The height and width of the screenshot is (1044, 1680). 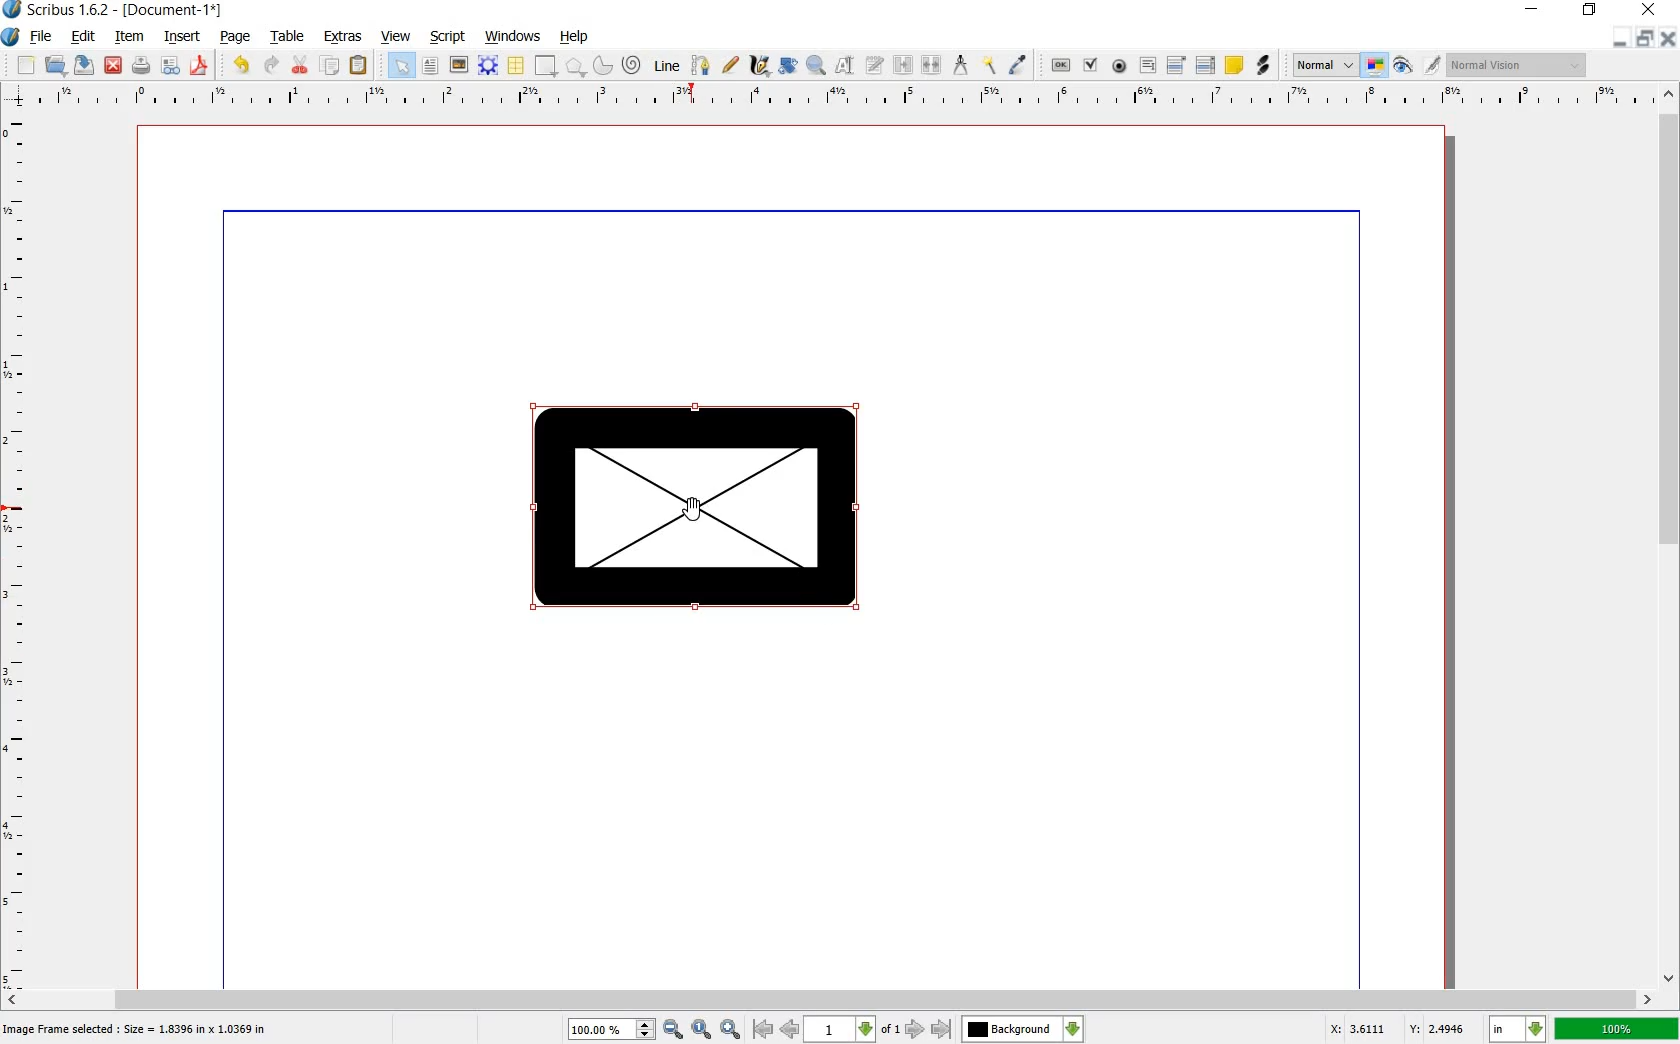 I want to click on coordinate y:2.4133, so click(x=1442, y=1027).